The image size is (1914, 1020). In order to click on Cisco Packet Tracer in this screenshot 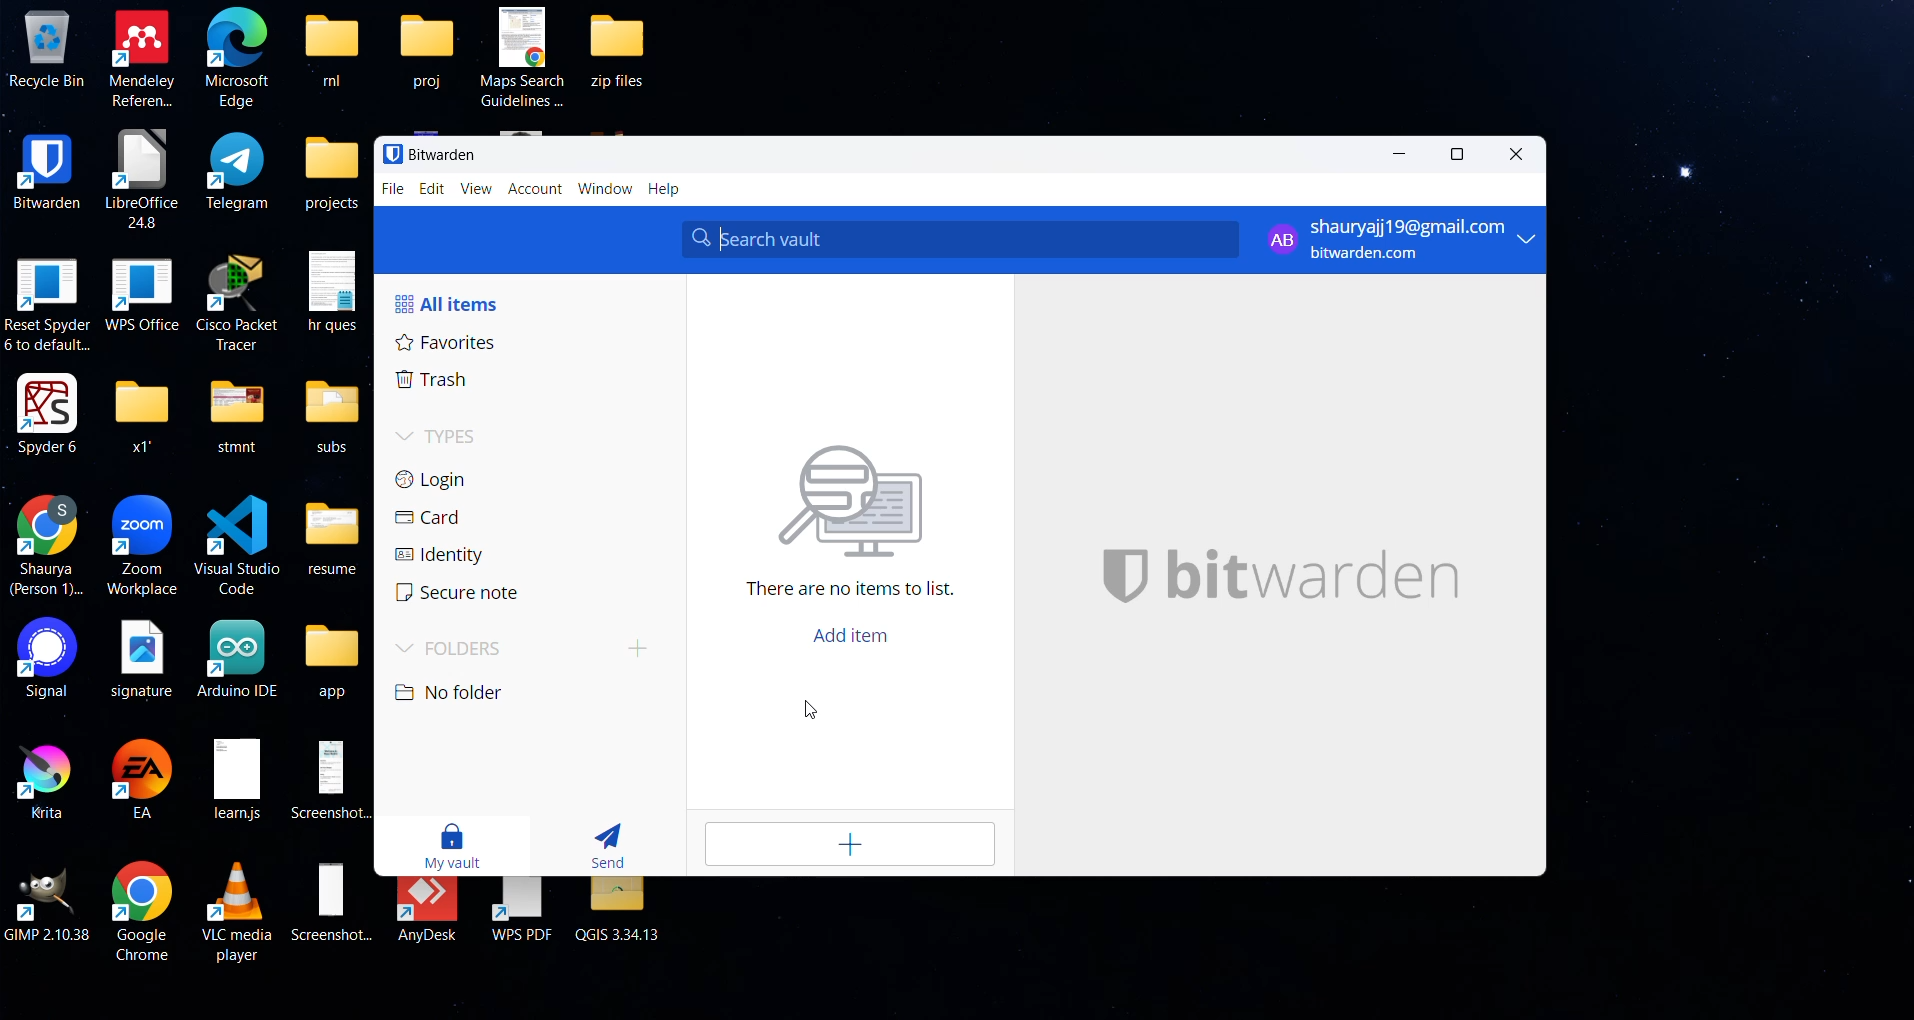, I will do `click(237, 299)`.